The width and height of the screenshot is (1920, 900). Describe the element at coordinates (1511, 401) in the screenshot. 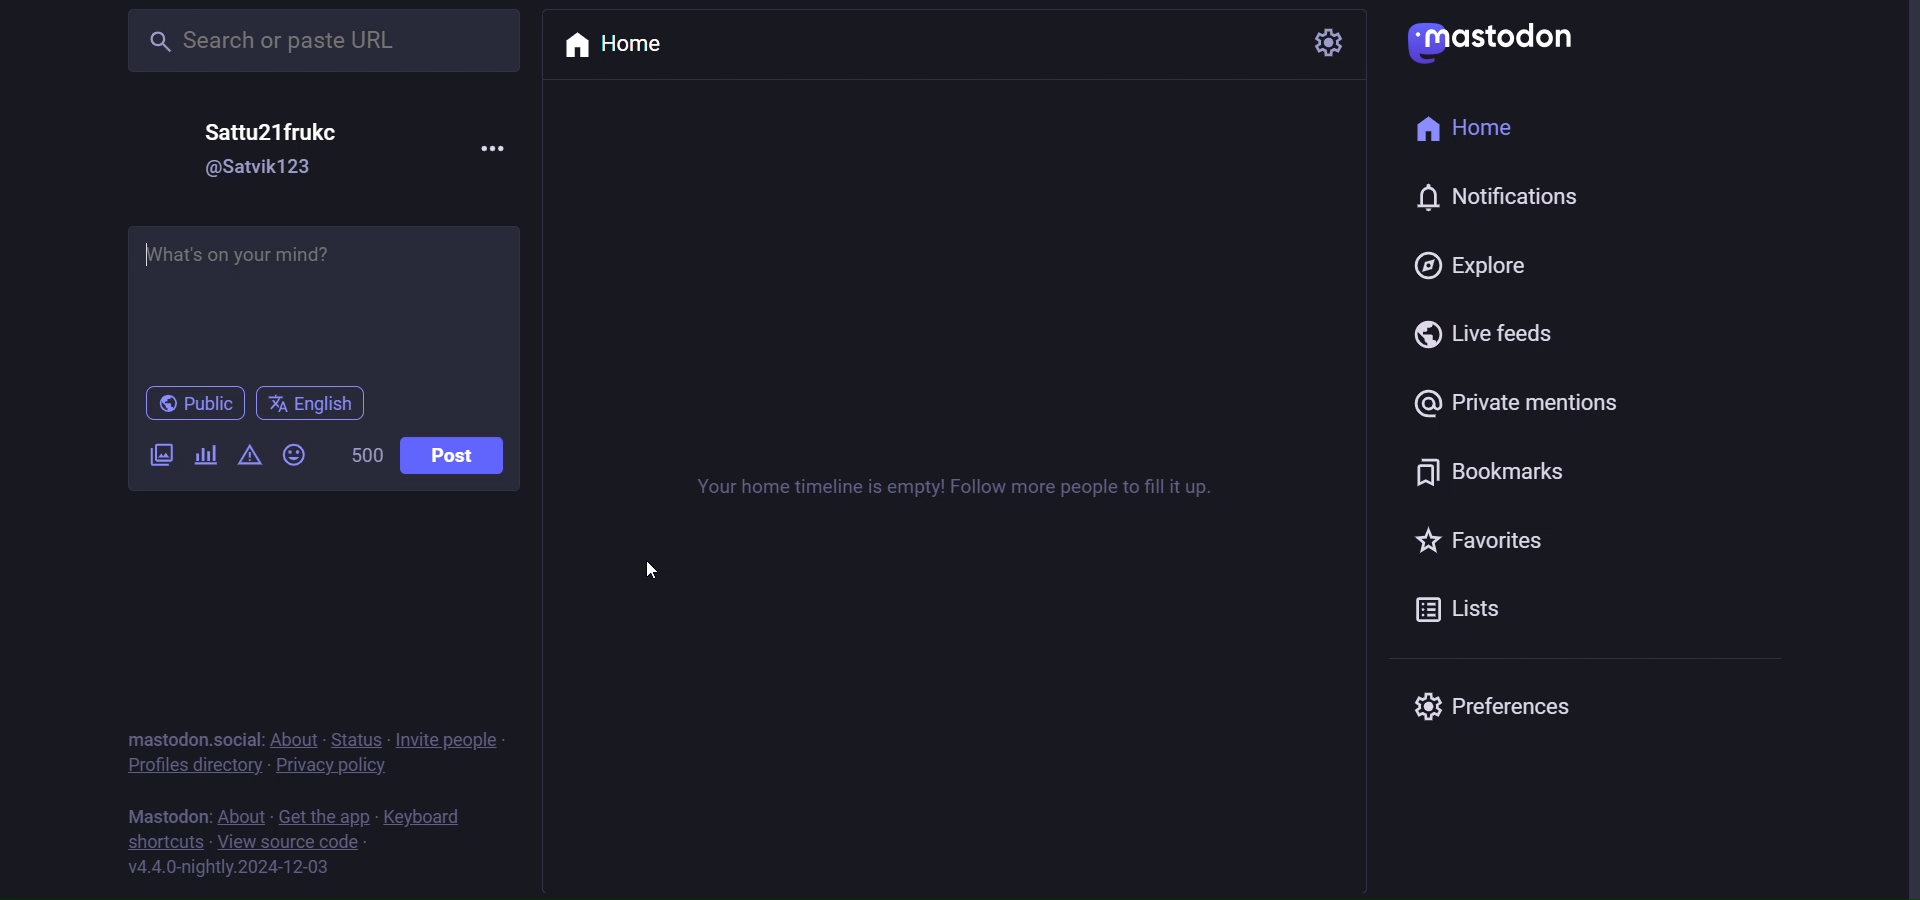

I see `private mention` at that location.